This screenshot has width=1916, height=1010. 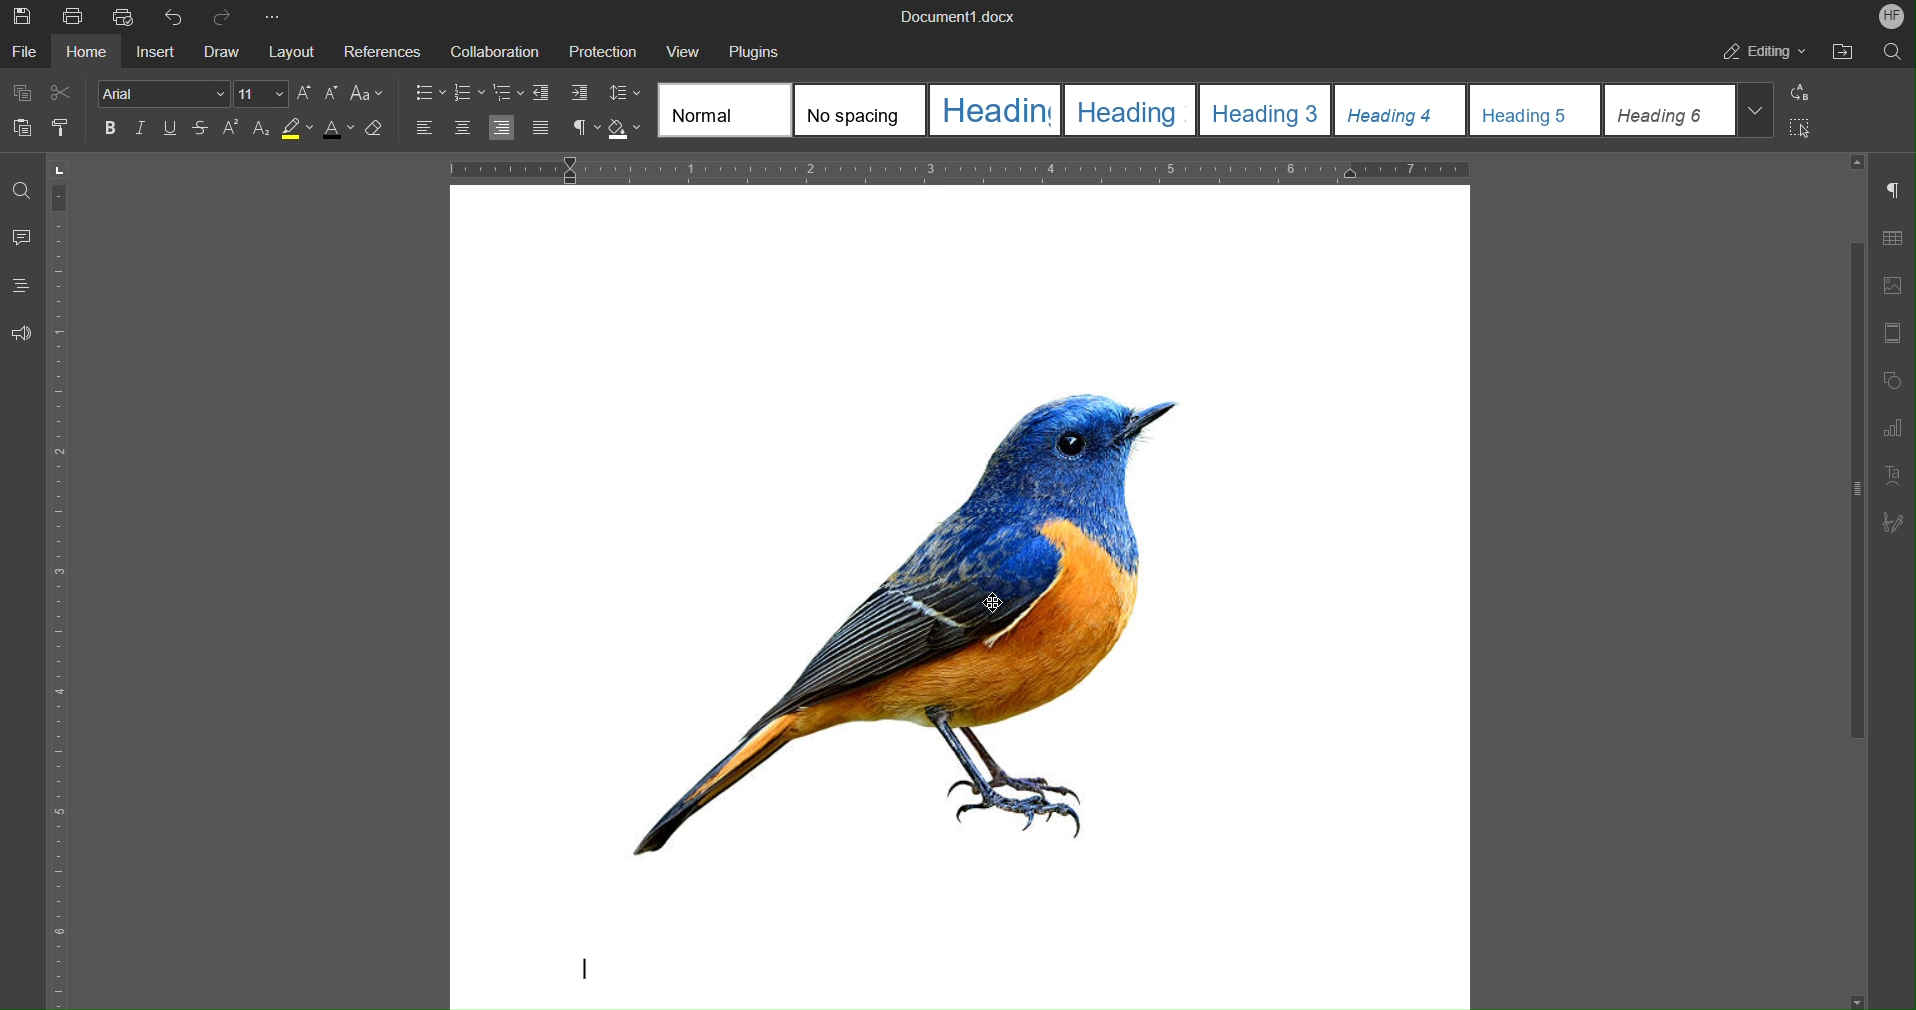 What do you see at coordinates (624, 93) in the screenshot?
I see `Line Spacing` at bounding box center [624, 93].